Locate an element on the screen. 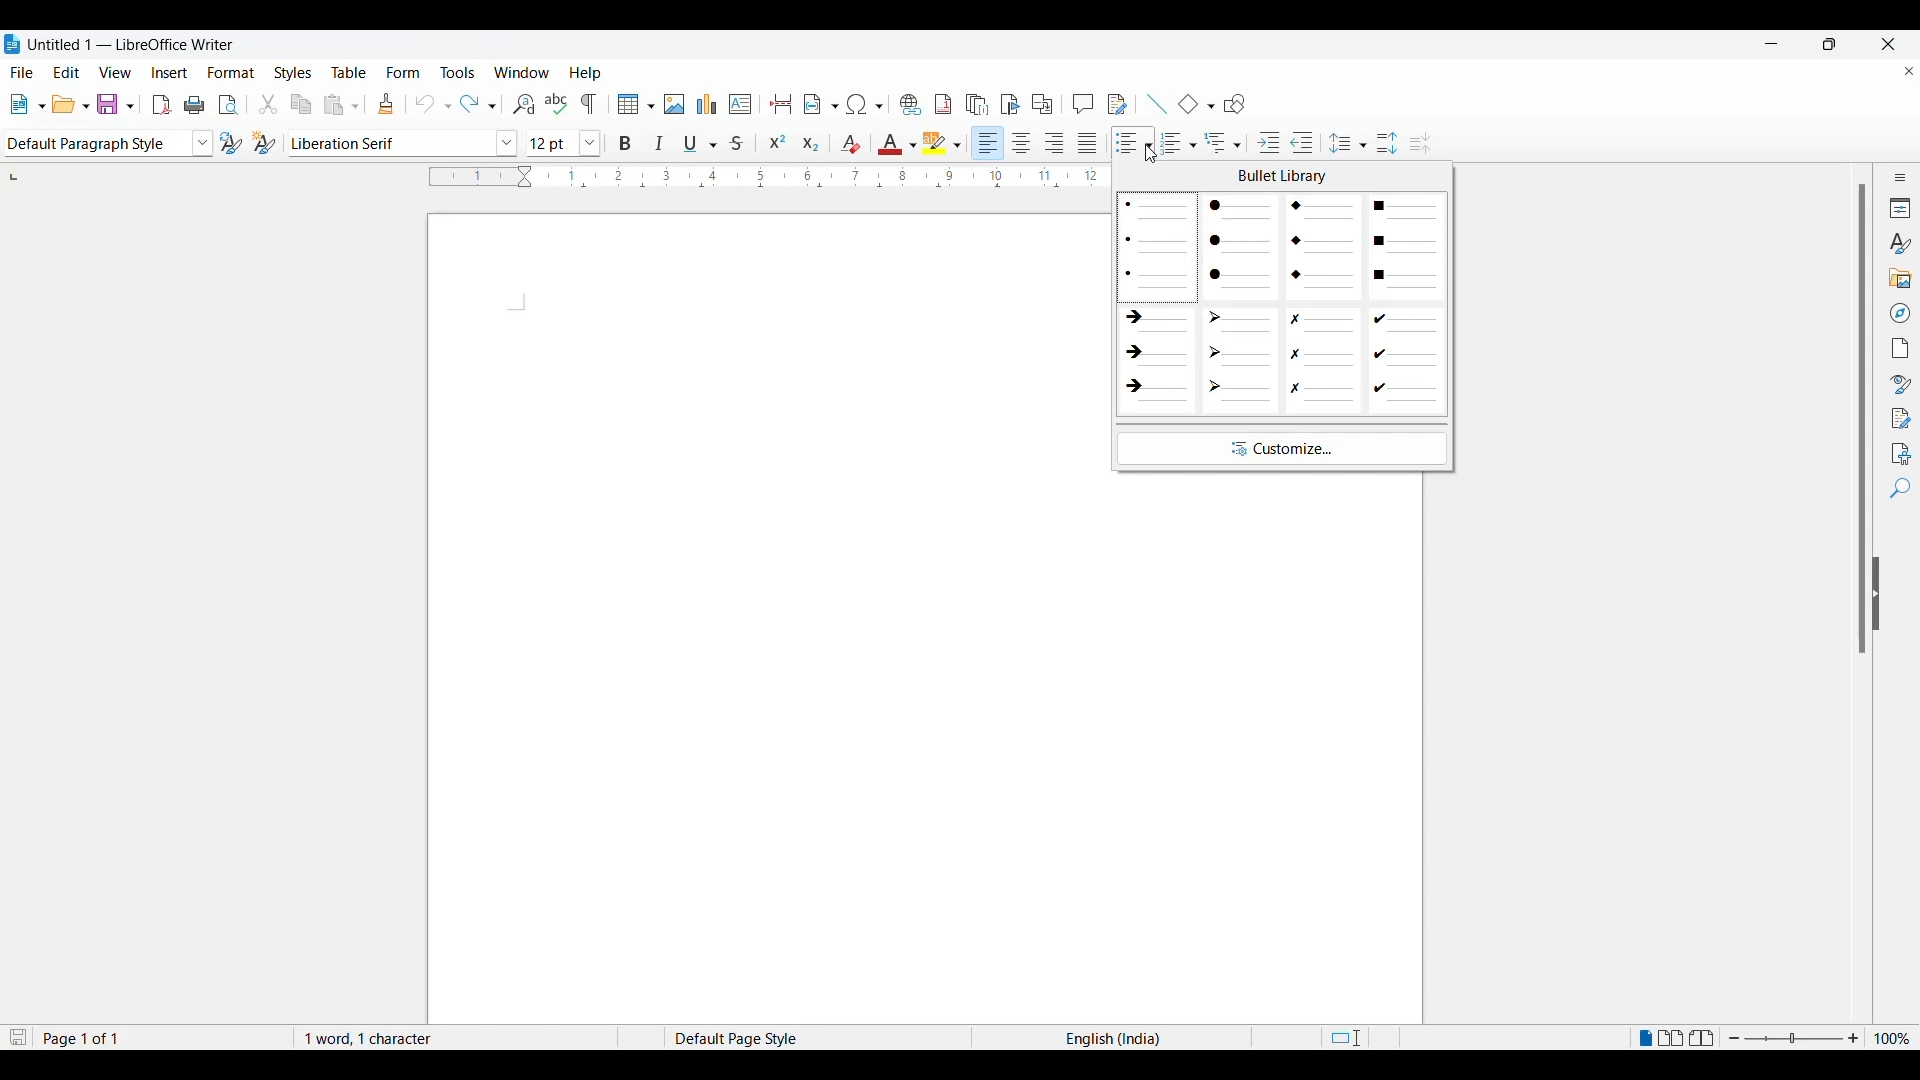 The height and width of the screenshot is (1080, 1920). Decrease indent is located at coordinates (1308, 139).